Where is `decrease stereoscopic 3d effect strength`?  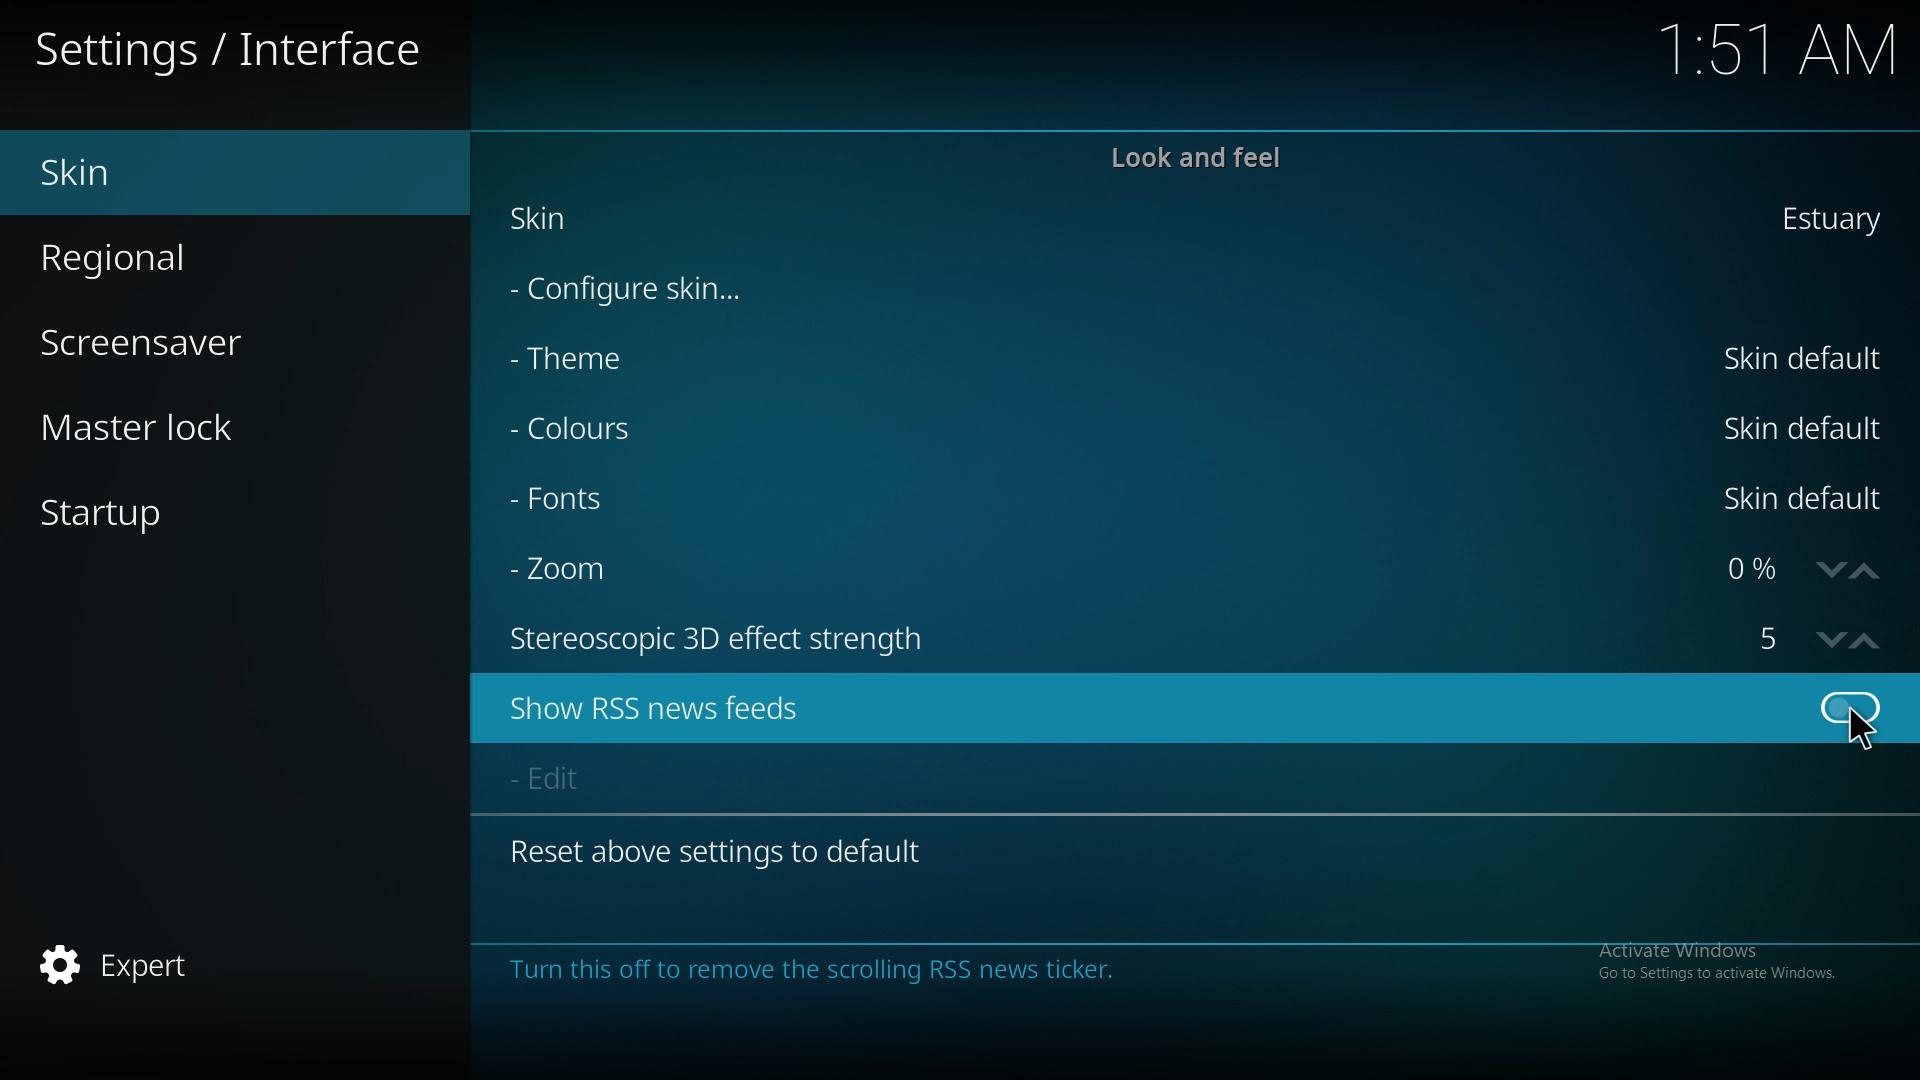
decrease stereoscopic 3d effect strength is located at coordinates (1832, 640).